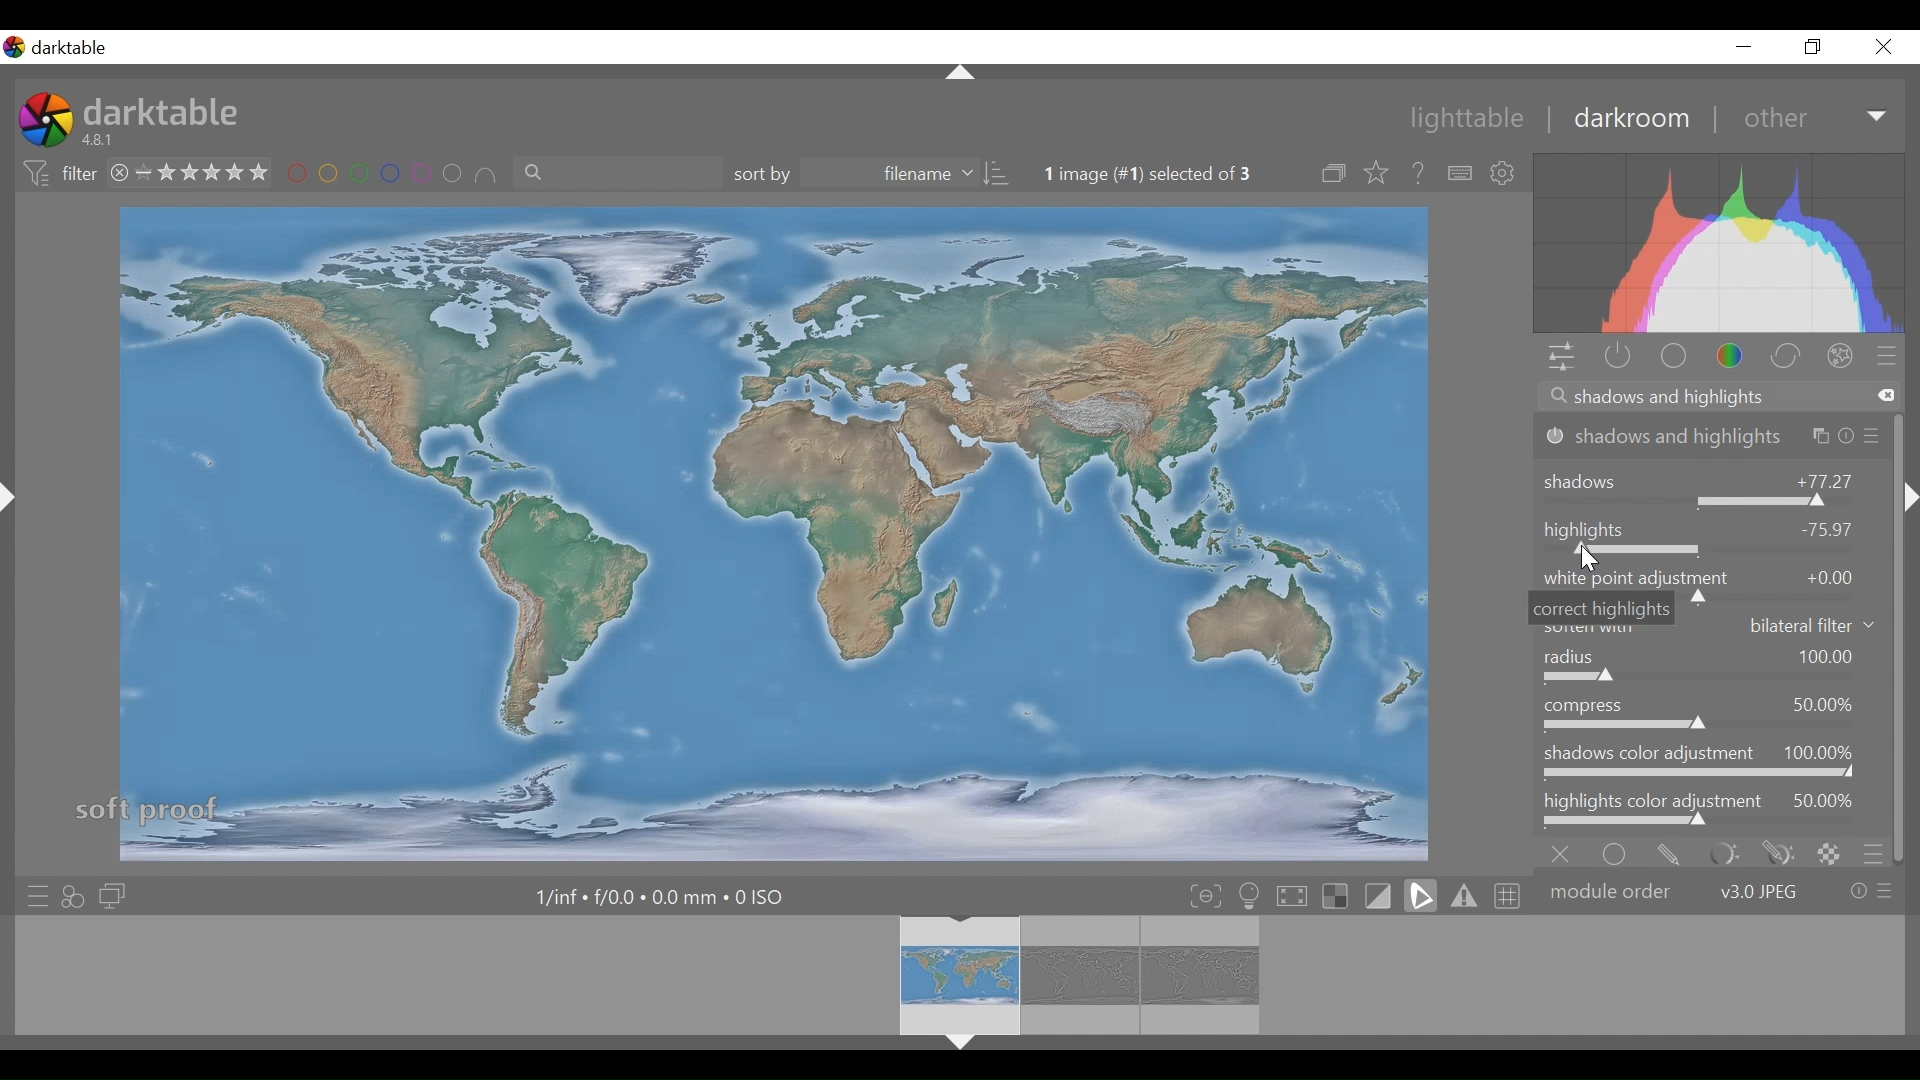 The image size is (1920, 1080). Describe the element at coordinates (1633, 120) in the screenshot. I see `darkroom` at that location.